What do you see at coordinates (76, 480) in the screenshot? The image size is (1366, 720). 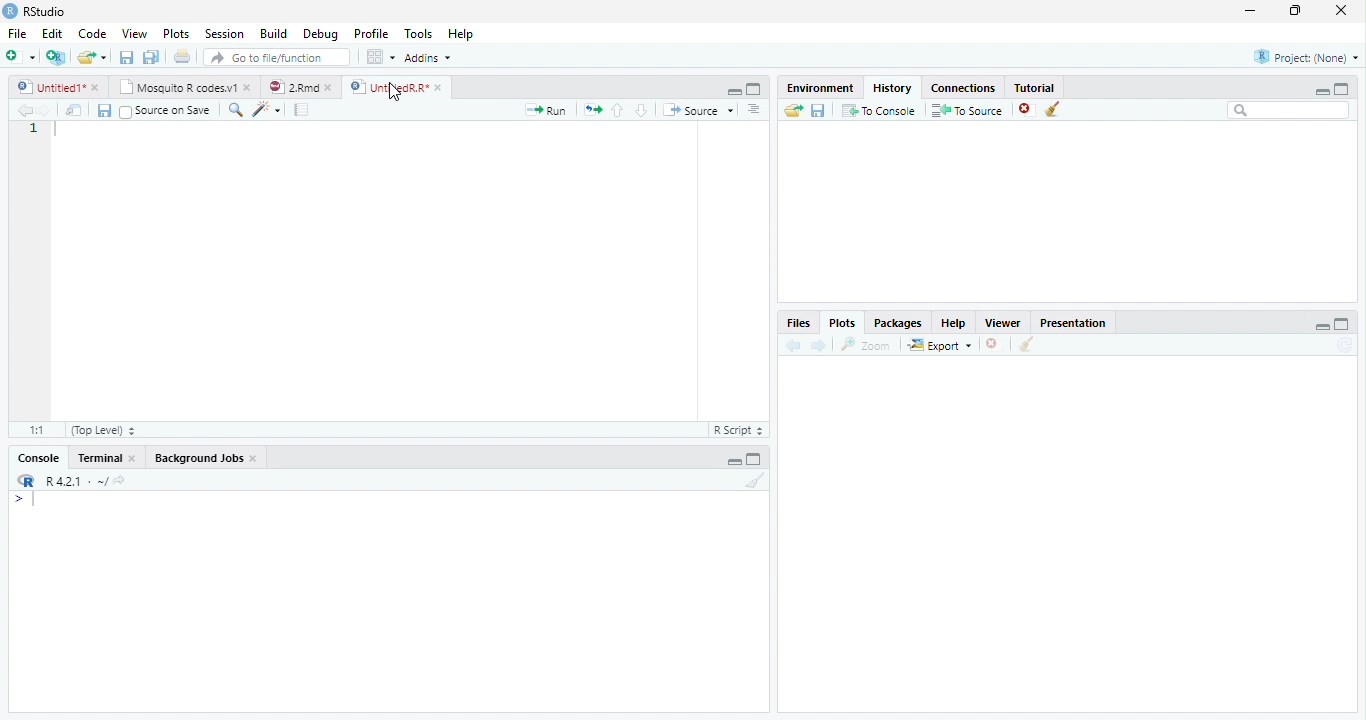 I see `R 4.2.1 . ~/` at bounding box center [76, 480].